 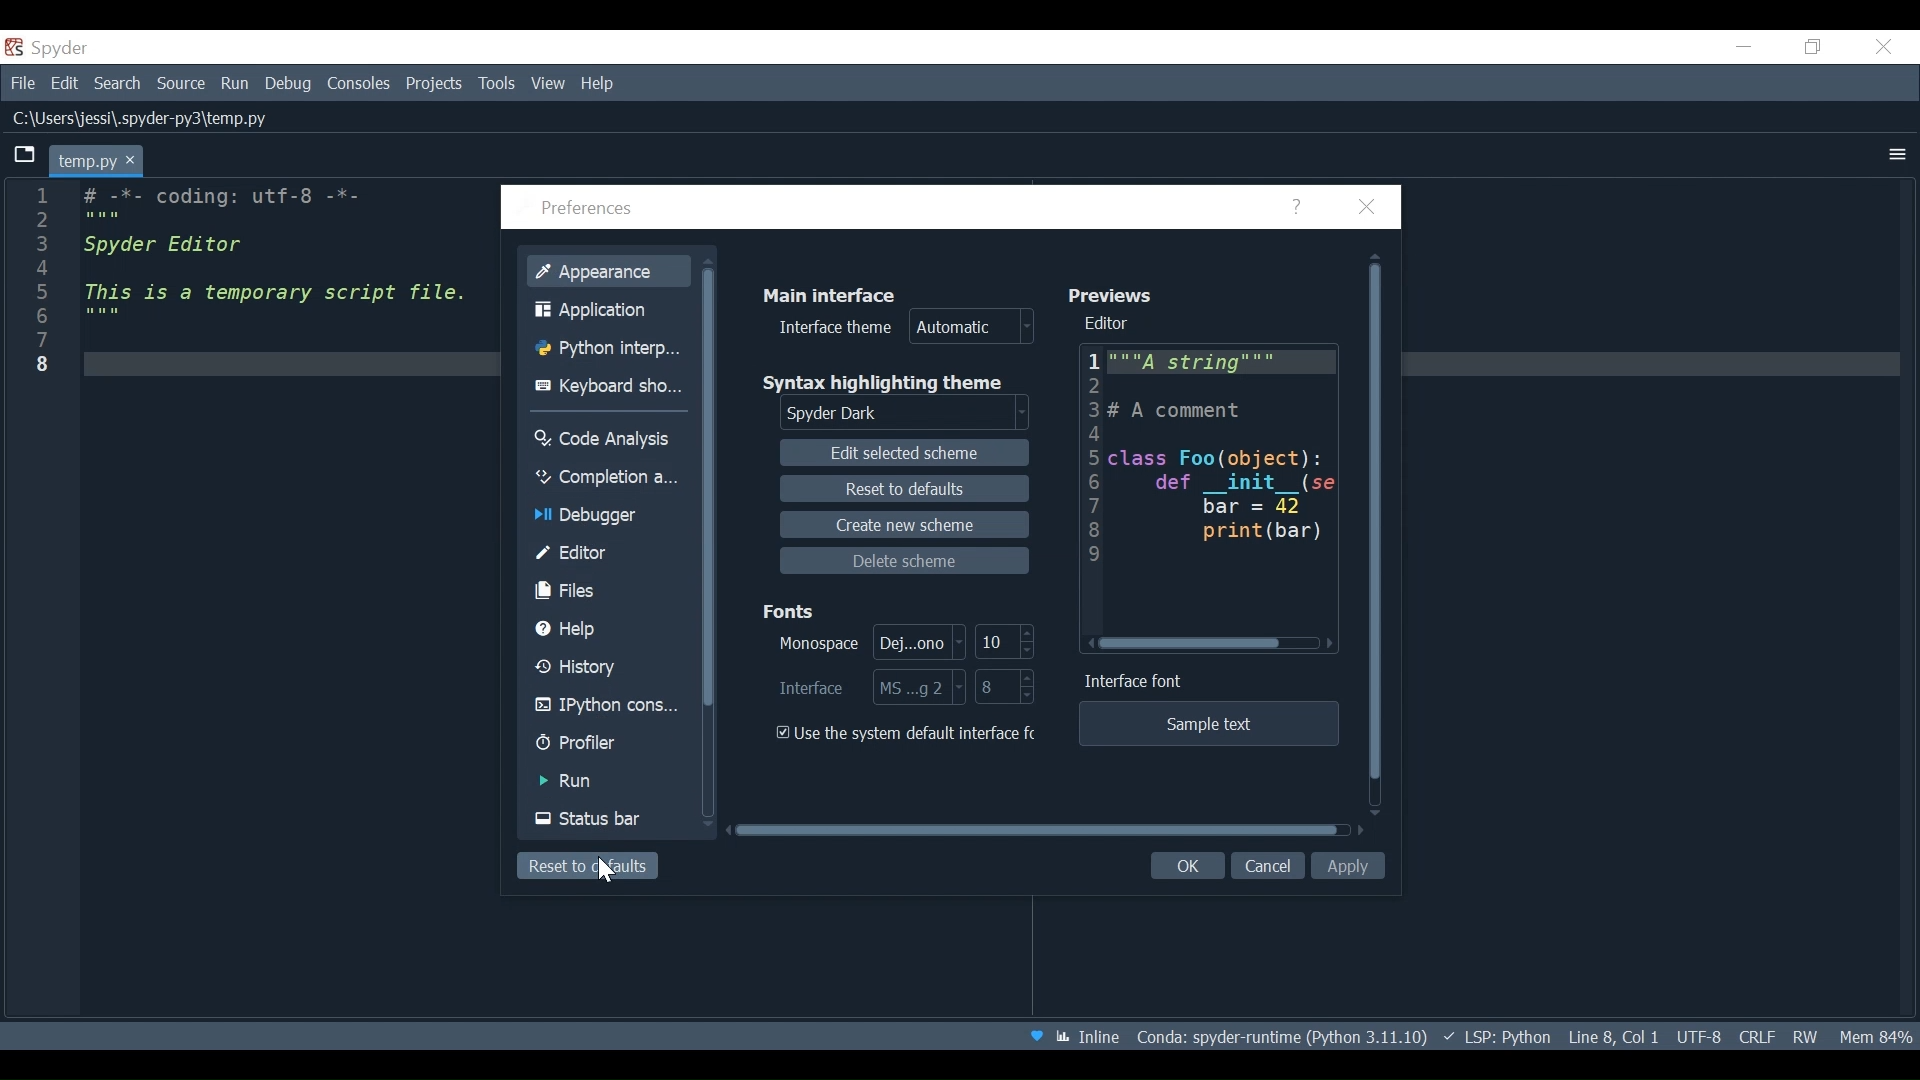 What do you see at coordinates (98, 160) in the screenshot?
I see `Current Tab` at bounding box center [98, 160].